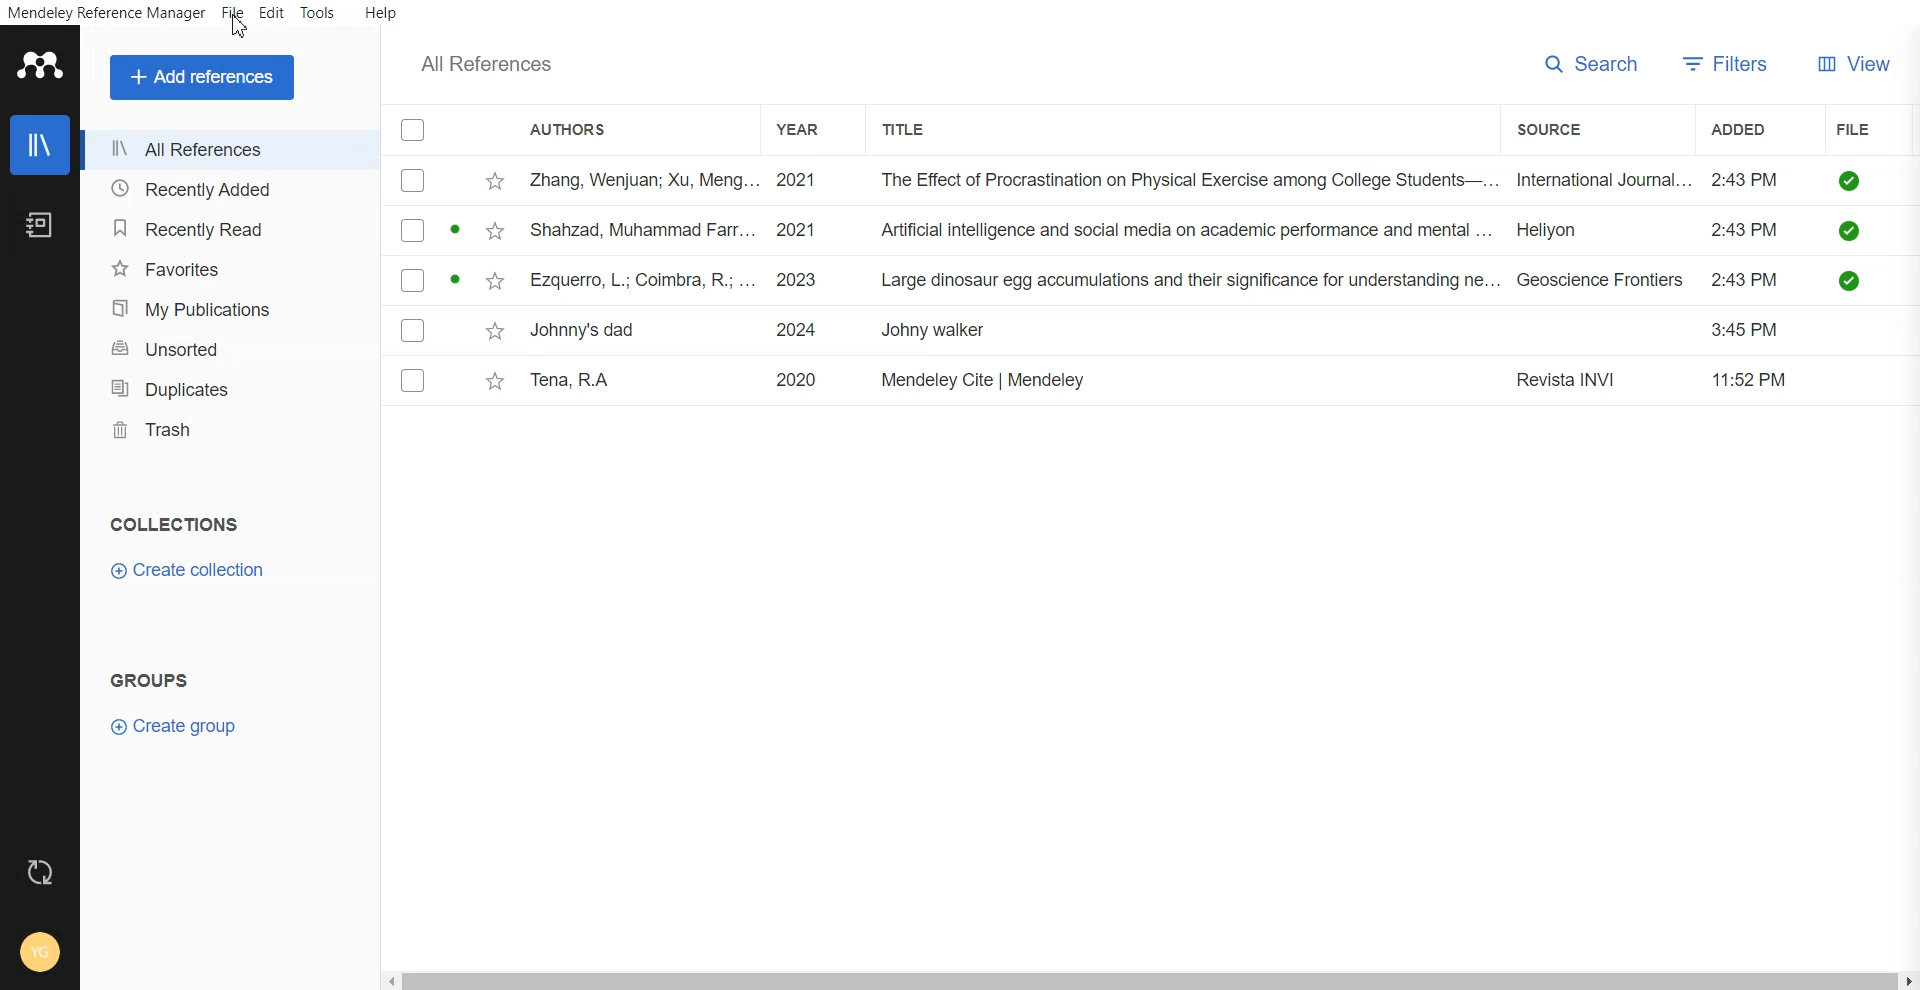 The image size is (1920, 990). What do you see at coordinates (190, 570) in the screenshot?
I see `Create Collection` at bounding box center [190, 570].